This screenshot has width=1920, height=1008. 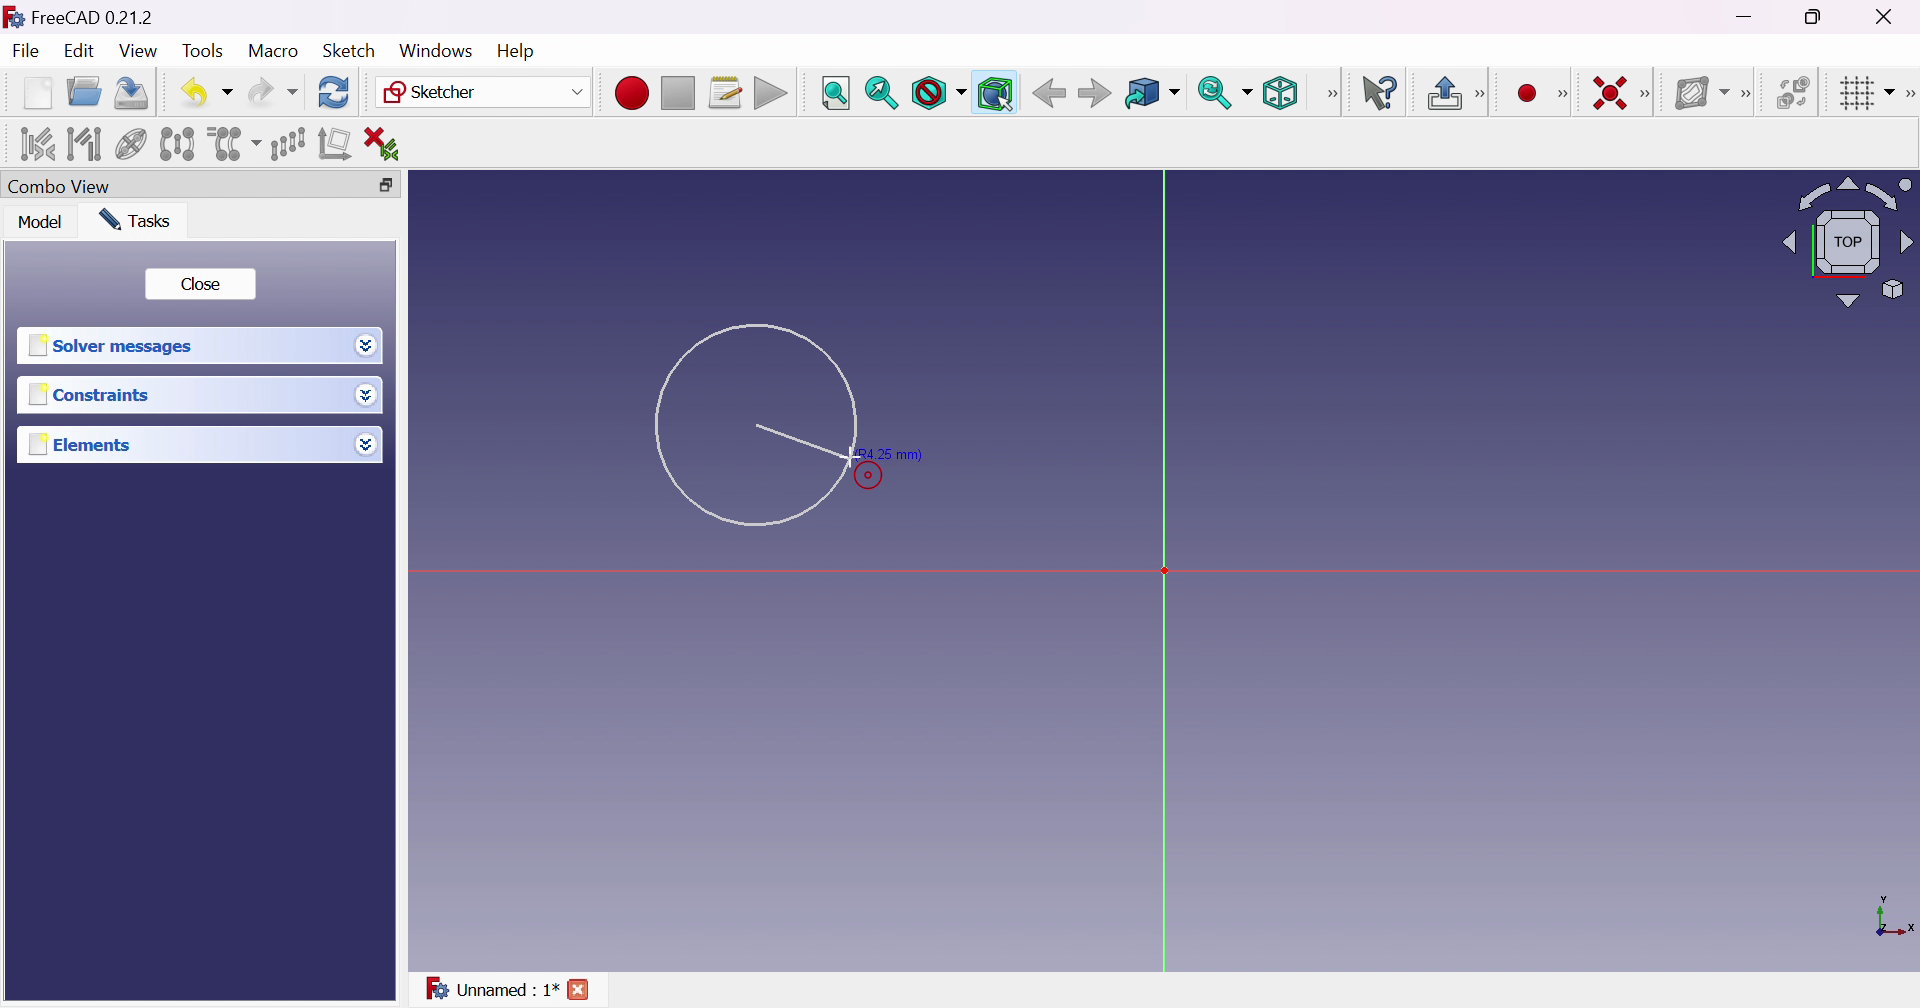 I want to click on Switch virtual space, so click(x=1794, y=92).